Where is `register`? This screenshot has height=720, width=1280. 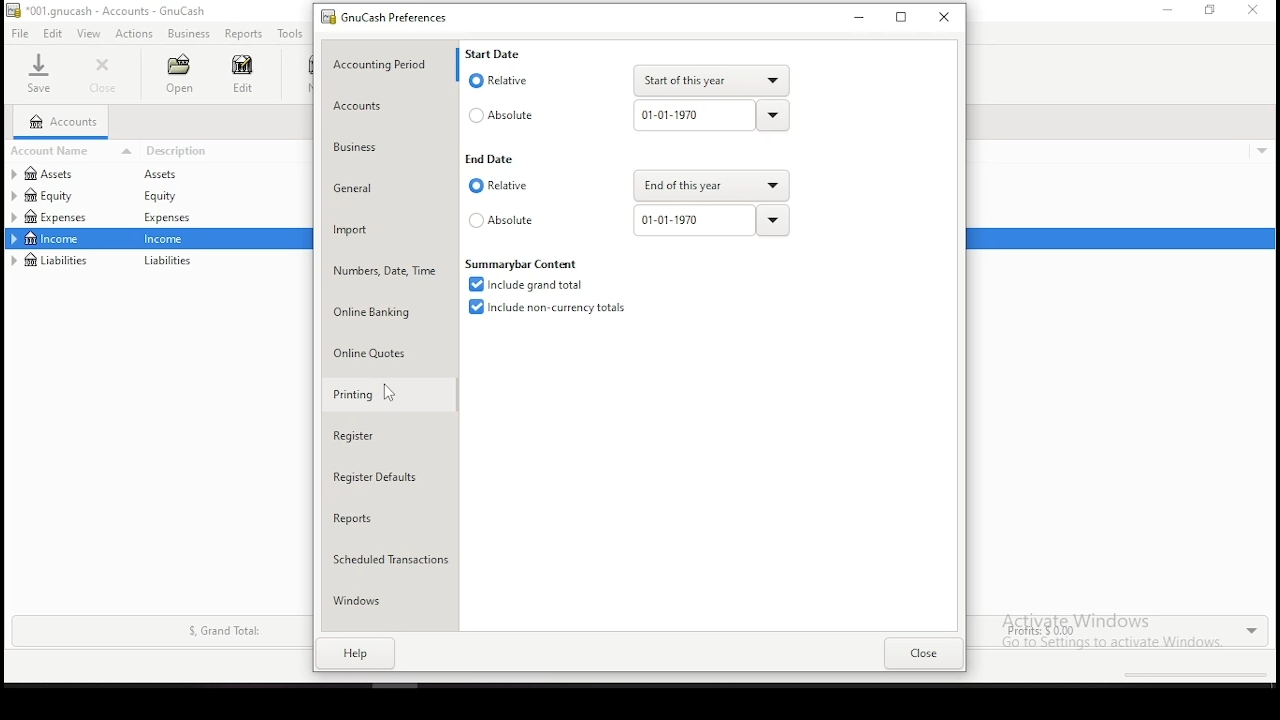
register is located at coordinates (372, 437).